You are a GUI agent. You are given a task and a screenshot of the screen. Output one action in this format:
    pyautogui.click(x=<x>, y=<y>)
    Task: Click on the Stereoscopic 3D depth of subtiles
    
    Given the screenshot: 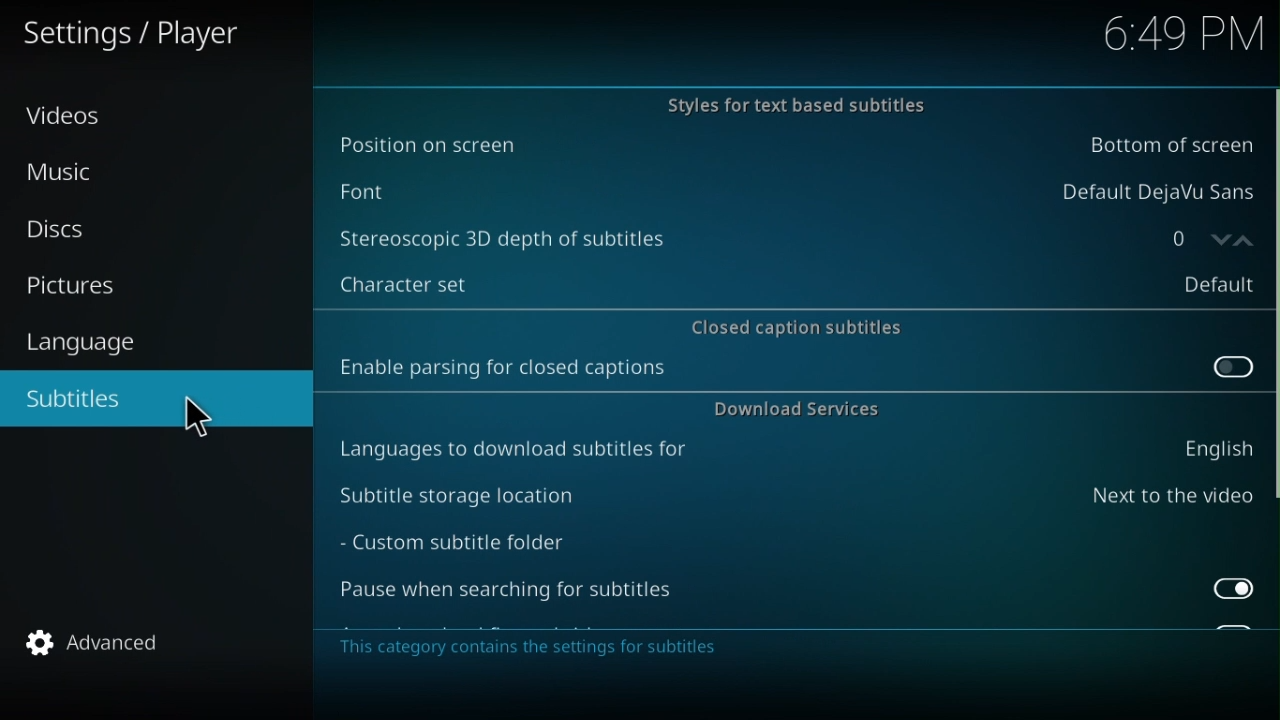 What is the action you would take?
    pyautogui.click(x=727, y=237)
    